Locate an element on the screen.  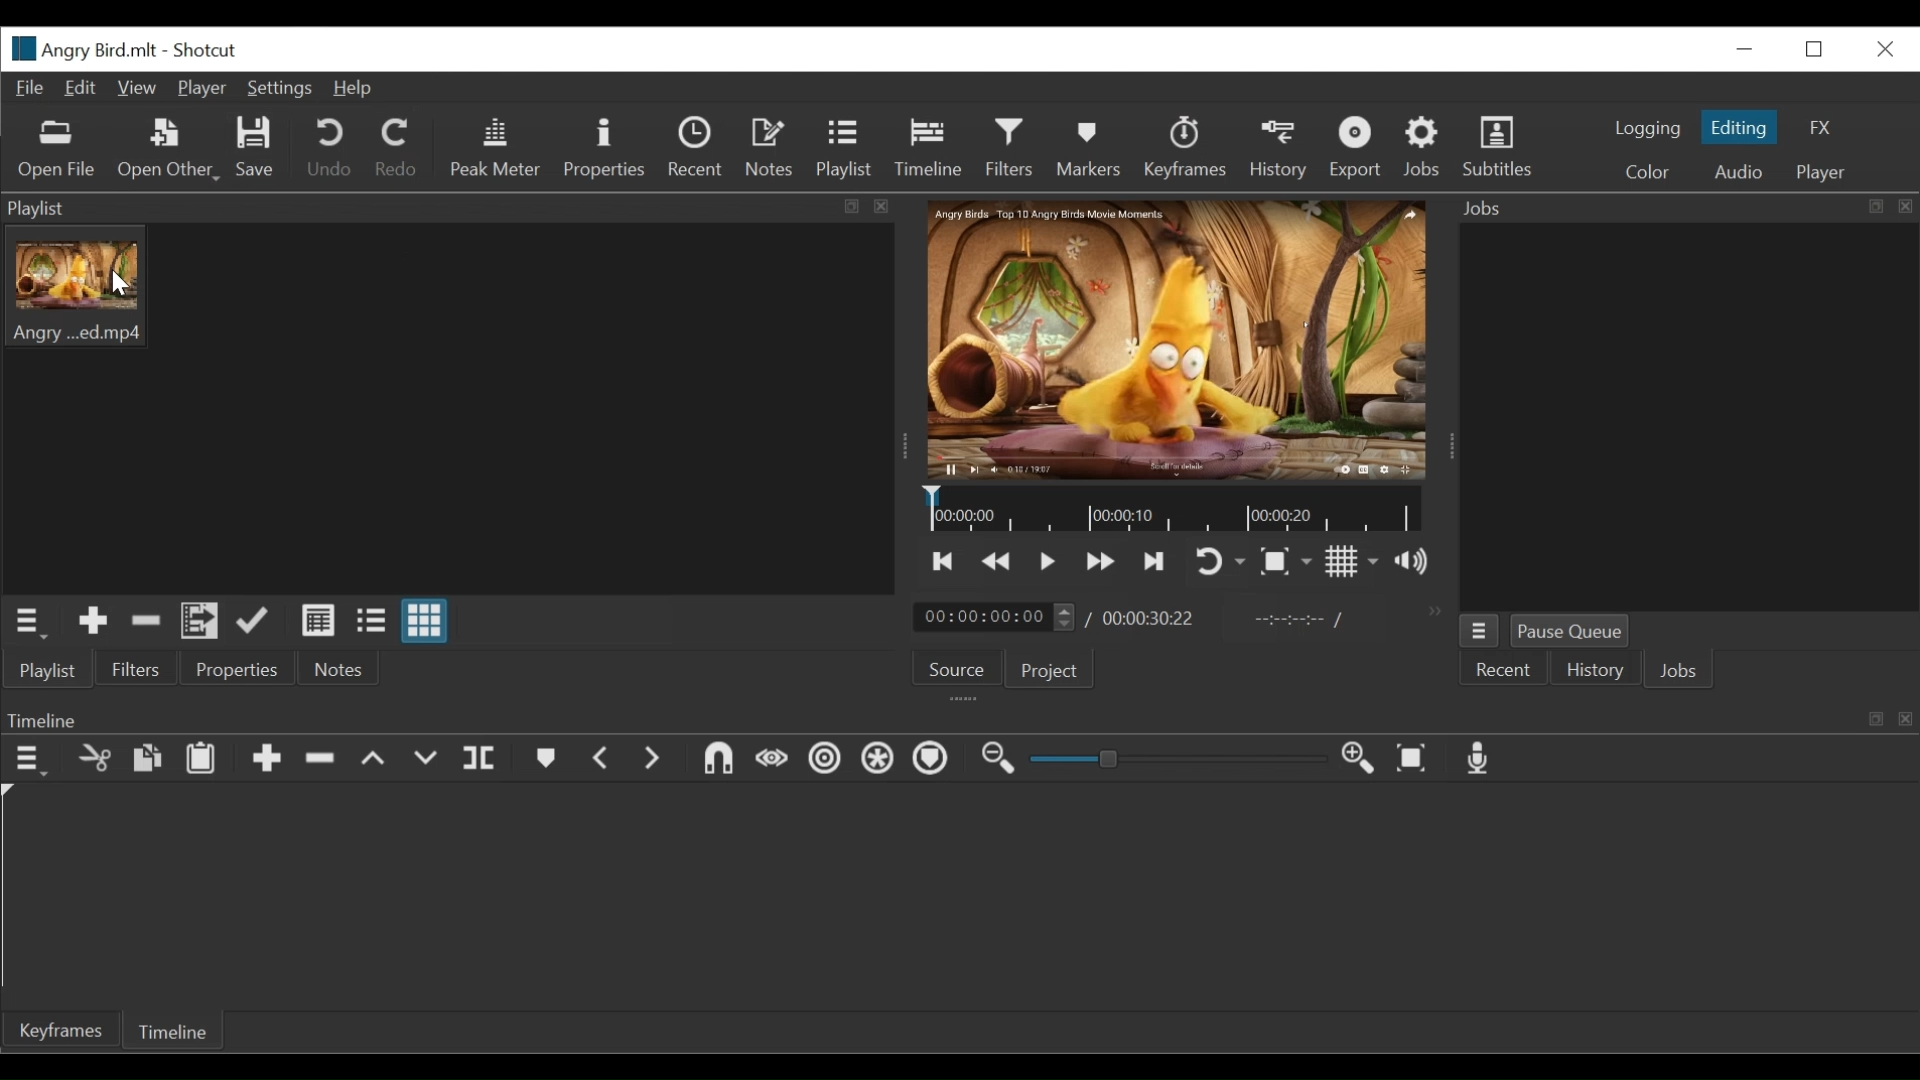
Toggle player looping is located at coordinates (1215, 559).